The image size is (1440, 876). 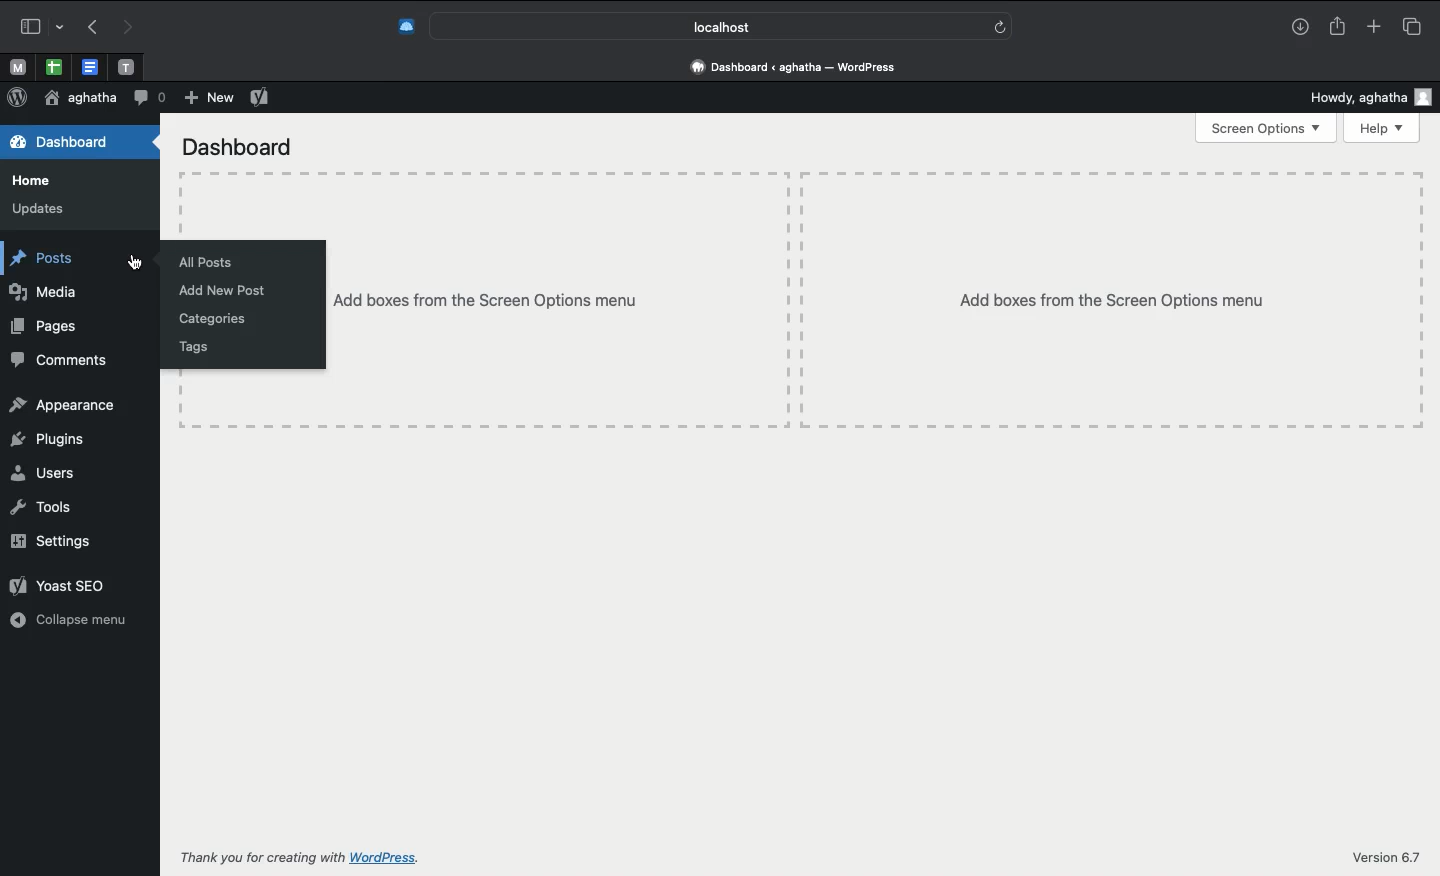 What do you see at coordinates (88, 63) in the screenshot?
I see `pinned tab, google docs` at bounding box center [88, 63].